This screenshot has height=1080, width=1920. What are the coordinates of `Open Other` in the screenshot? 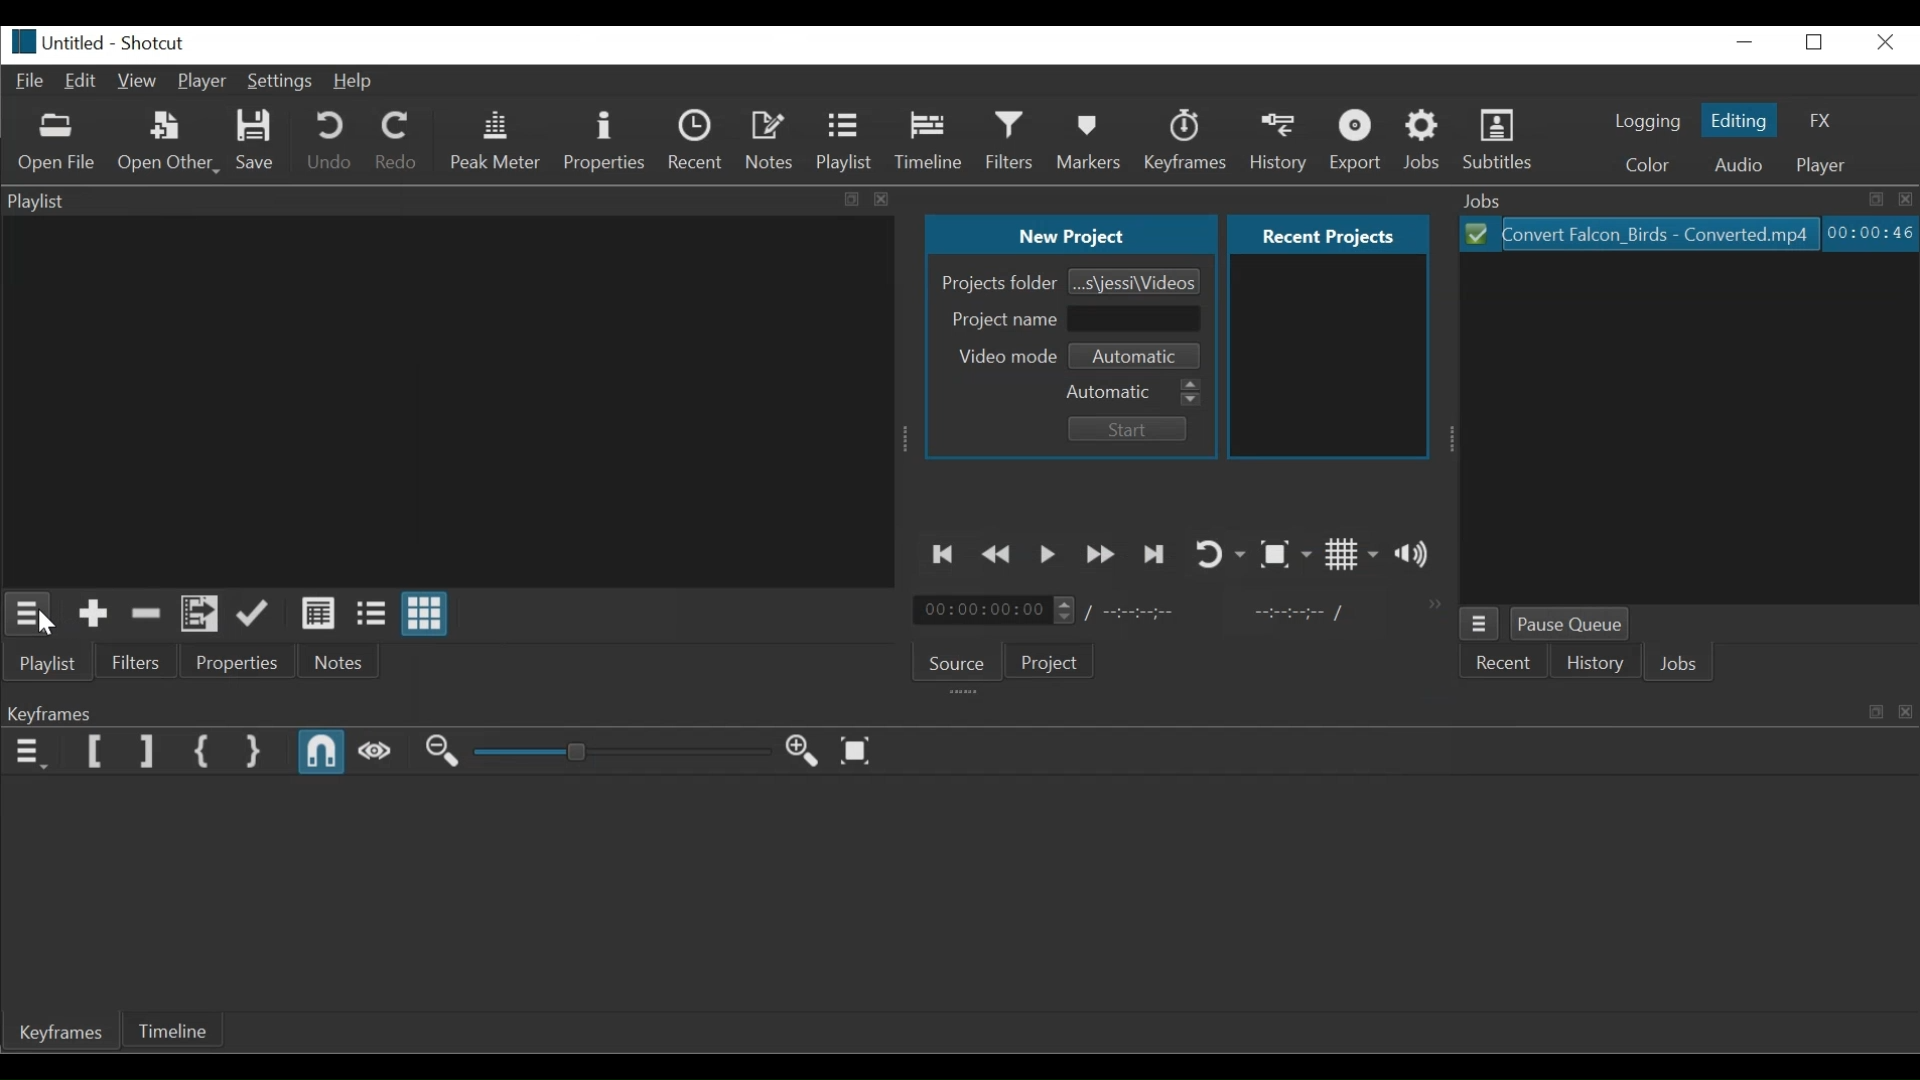 It's located at (169, 142).